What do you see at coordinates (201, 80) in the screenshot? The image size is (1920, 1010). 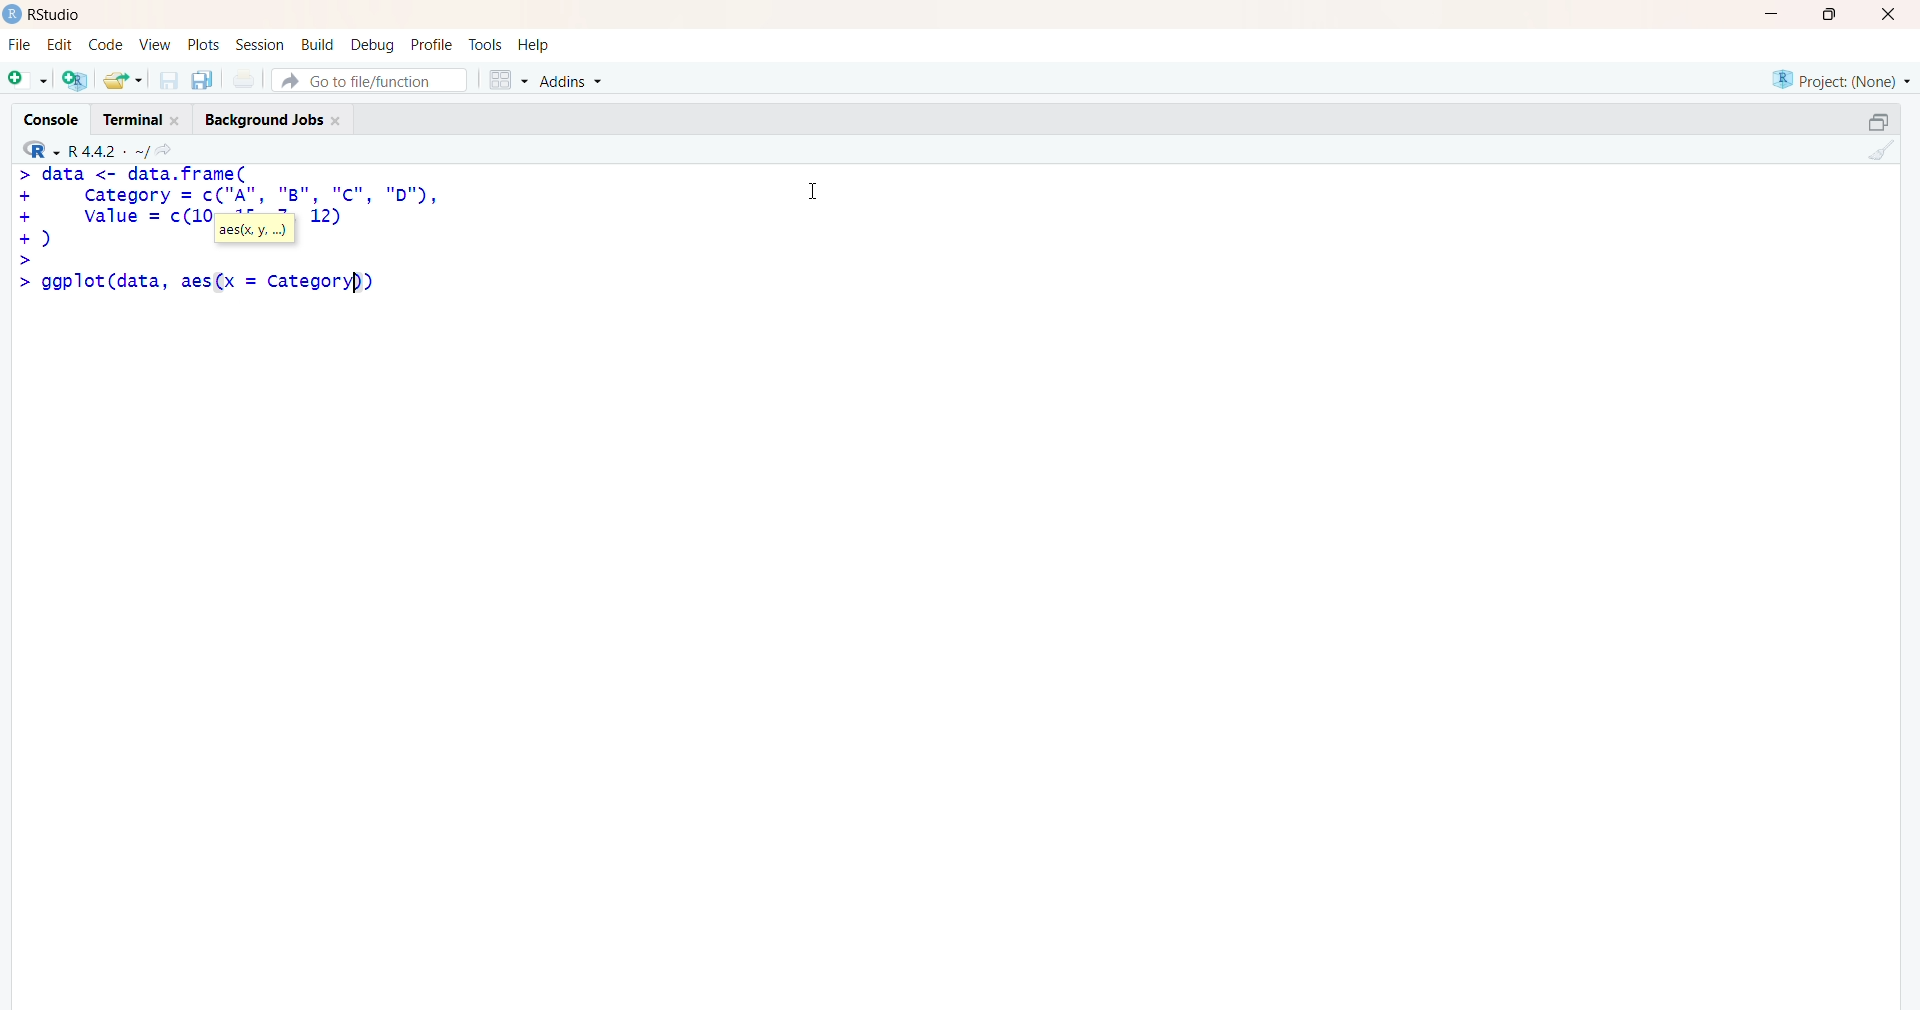 I see `save all open documents` at bounding box center [201, 80].